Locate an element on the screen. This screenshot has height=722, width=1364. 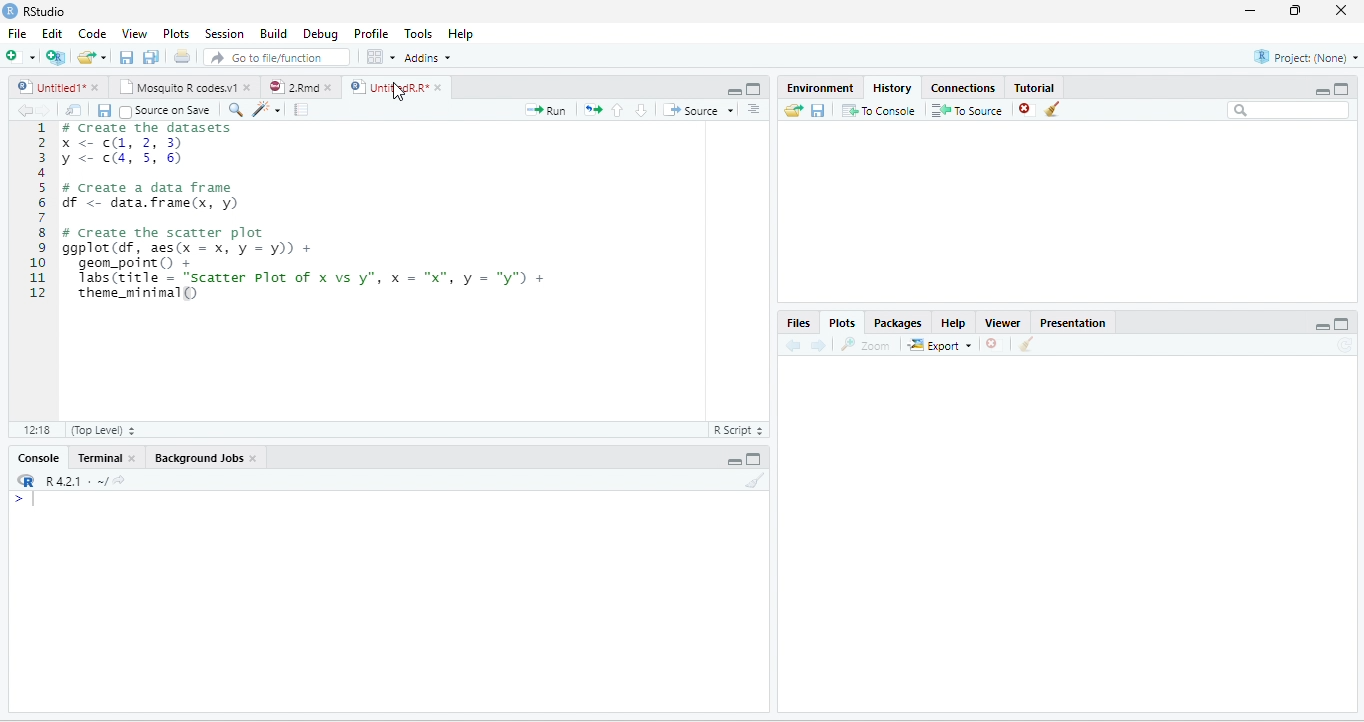
Maximize is located at coordinates (755, 89).